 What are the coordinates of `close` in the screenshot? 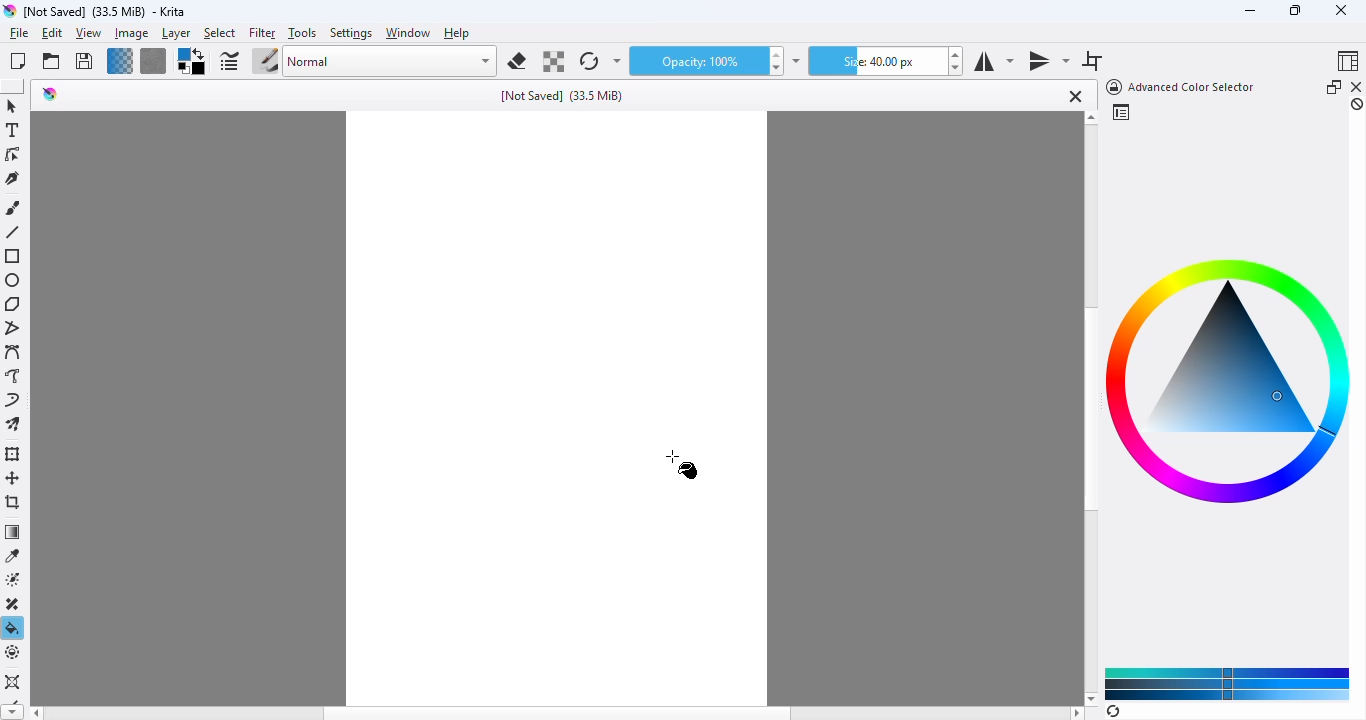 It's located at (1073, 96).